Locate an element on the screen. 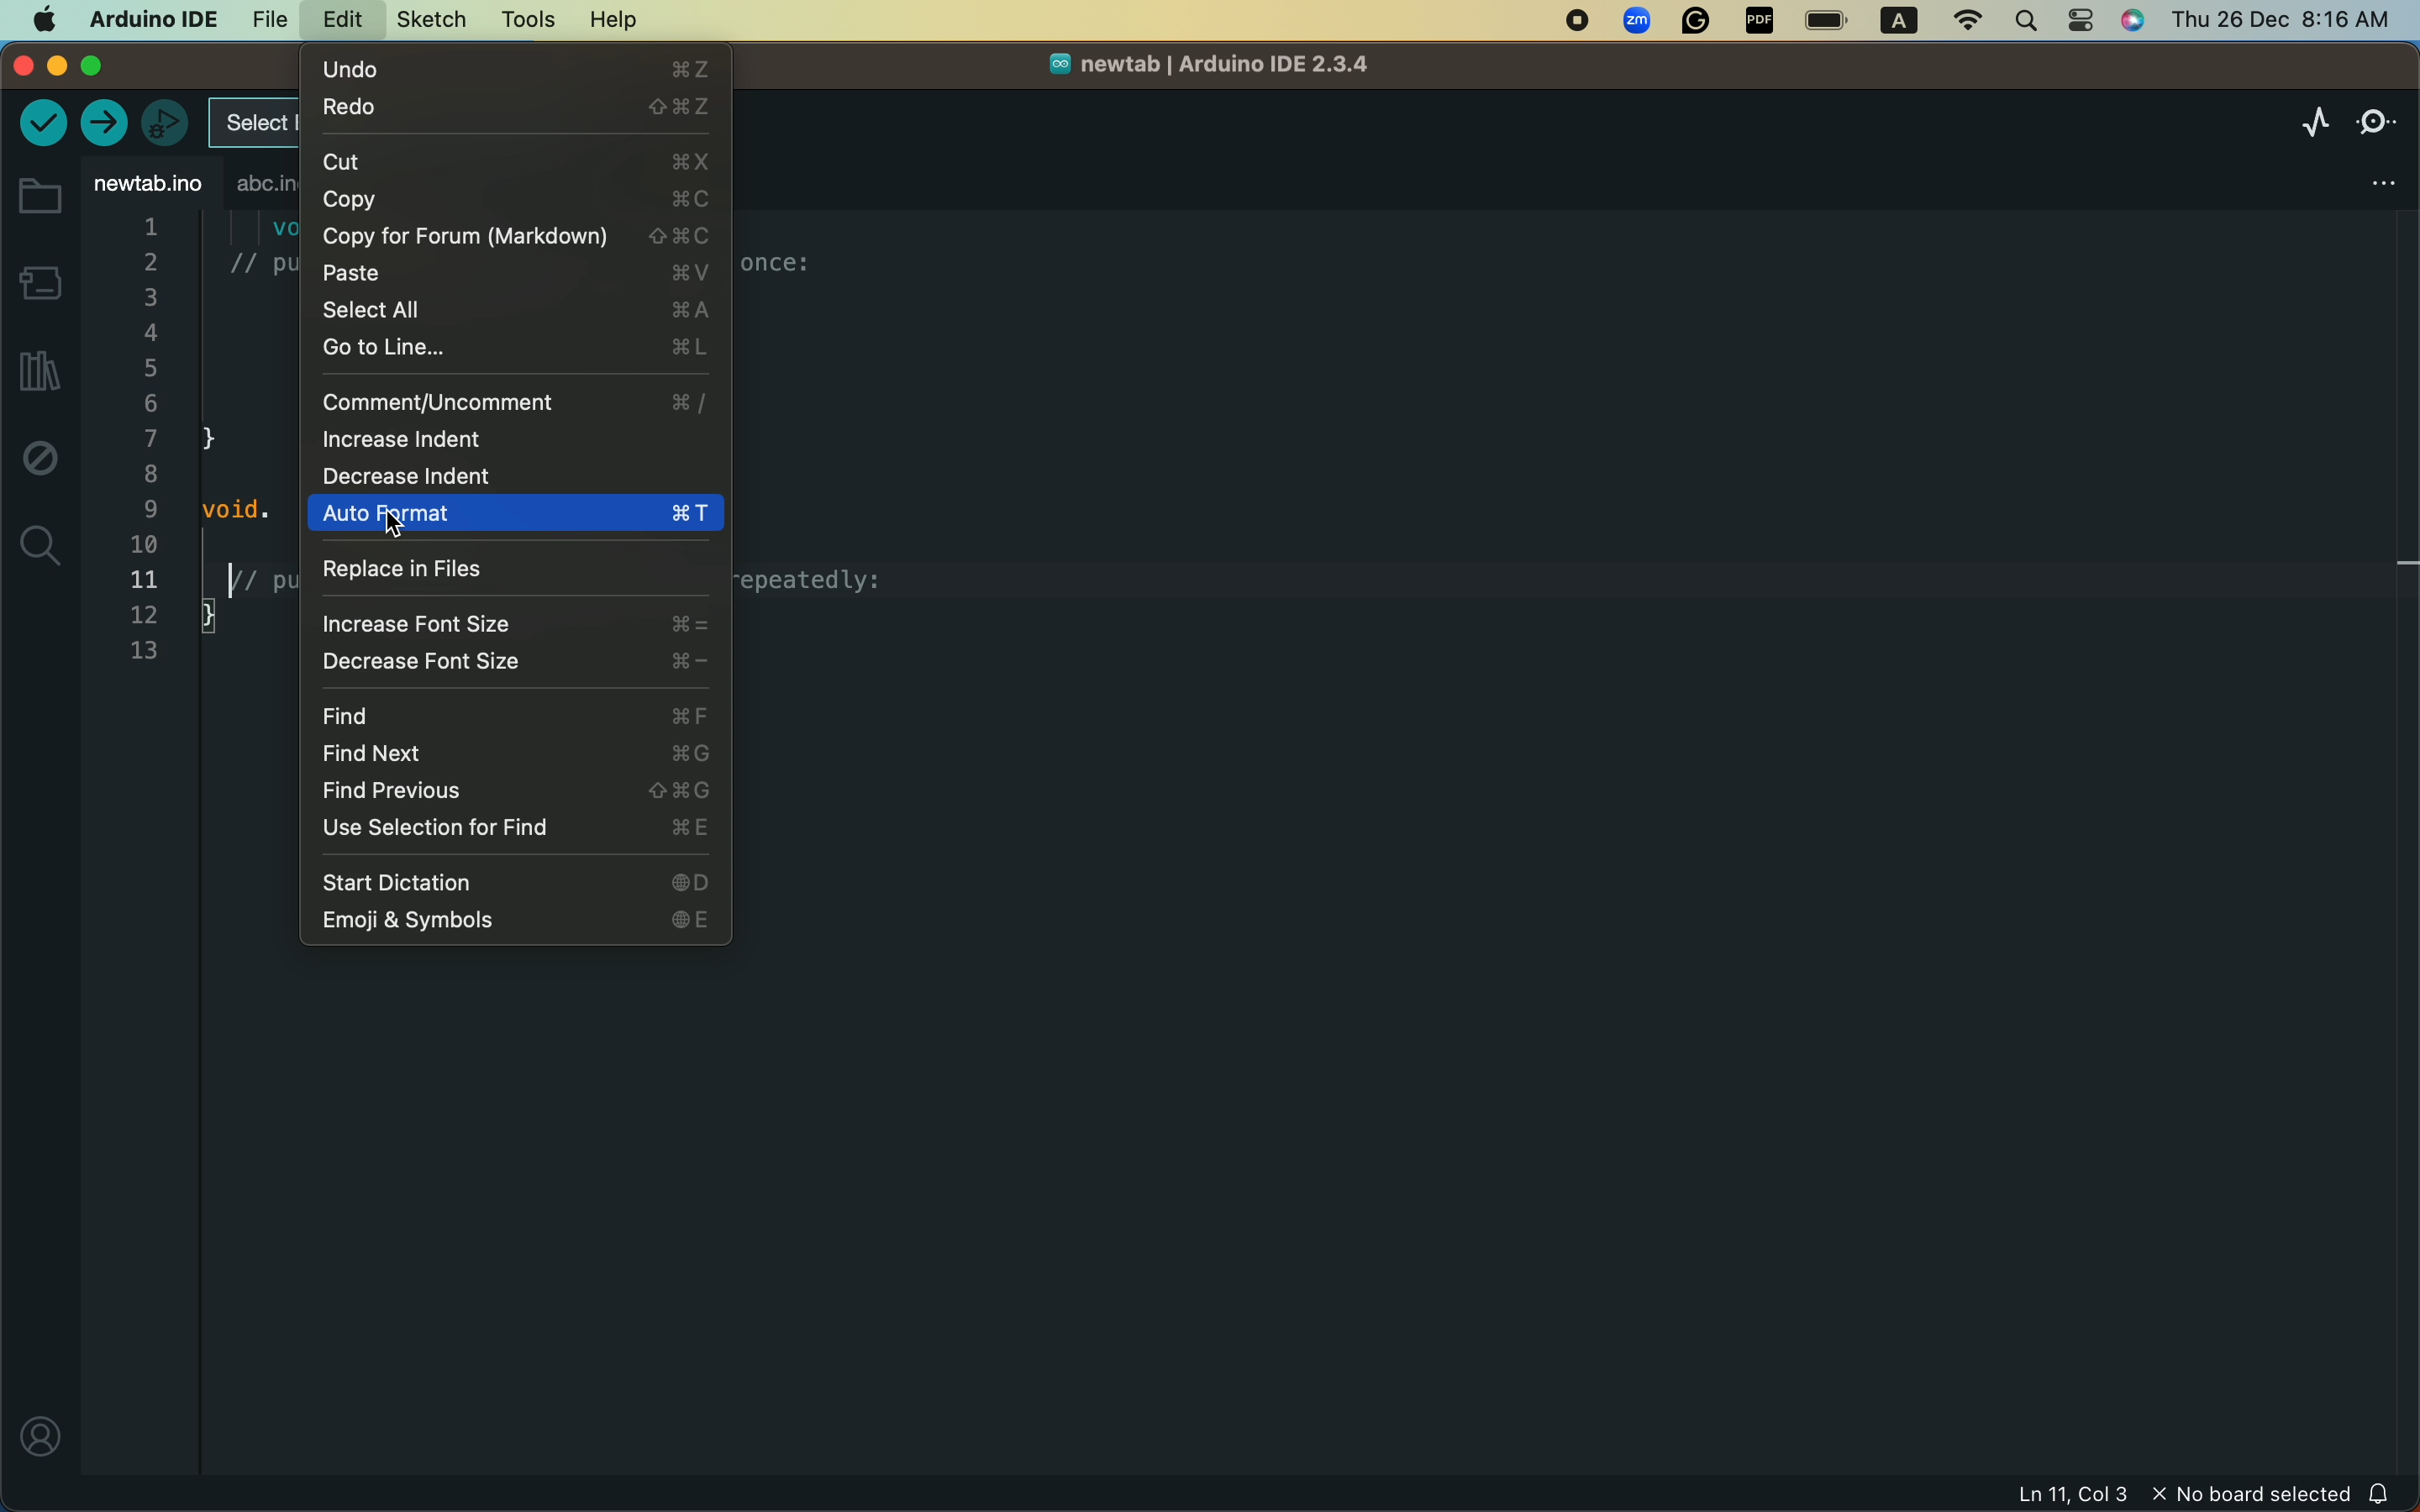 Image resolution: width=2420 pixels, height=1512 pixels. file information is located at coordinates (2100, 1496).